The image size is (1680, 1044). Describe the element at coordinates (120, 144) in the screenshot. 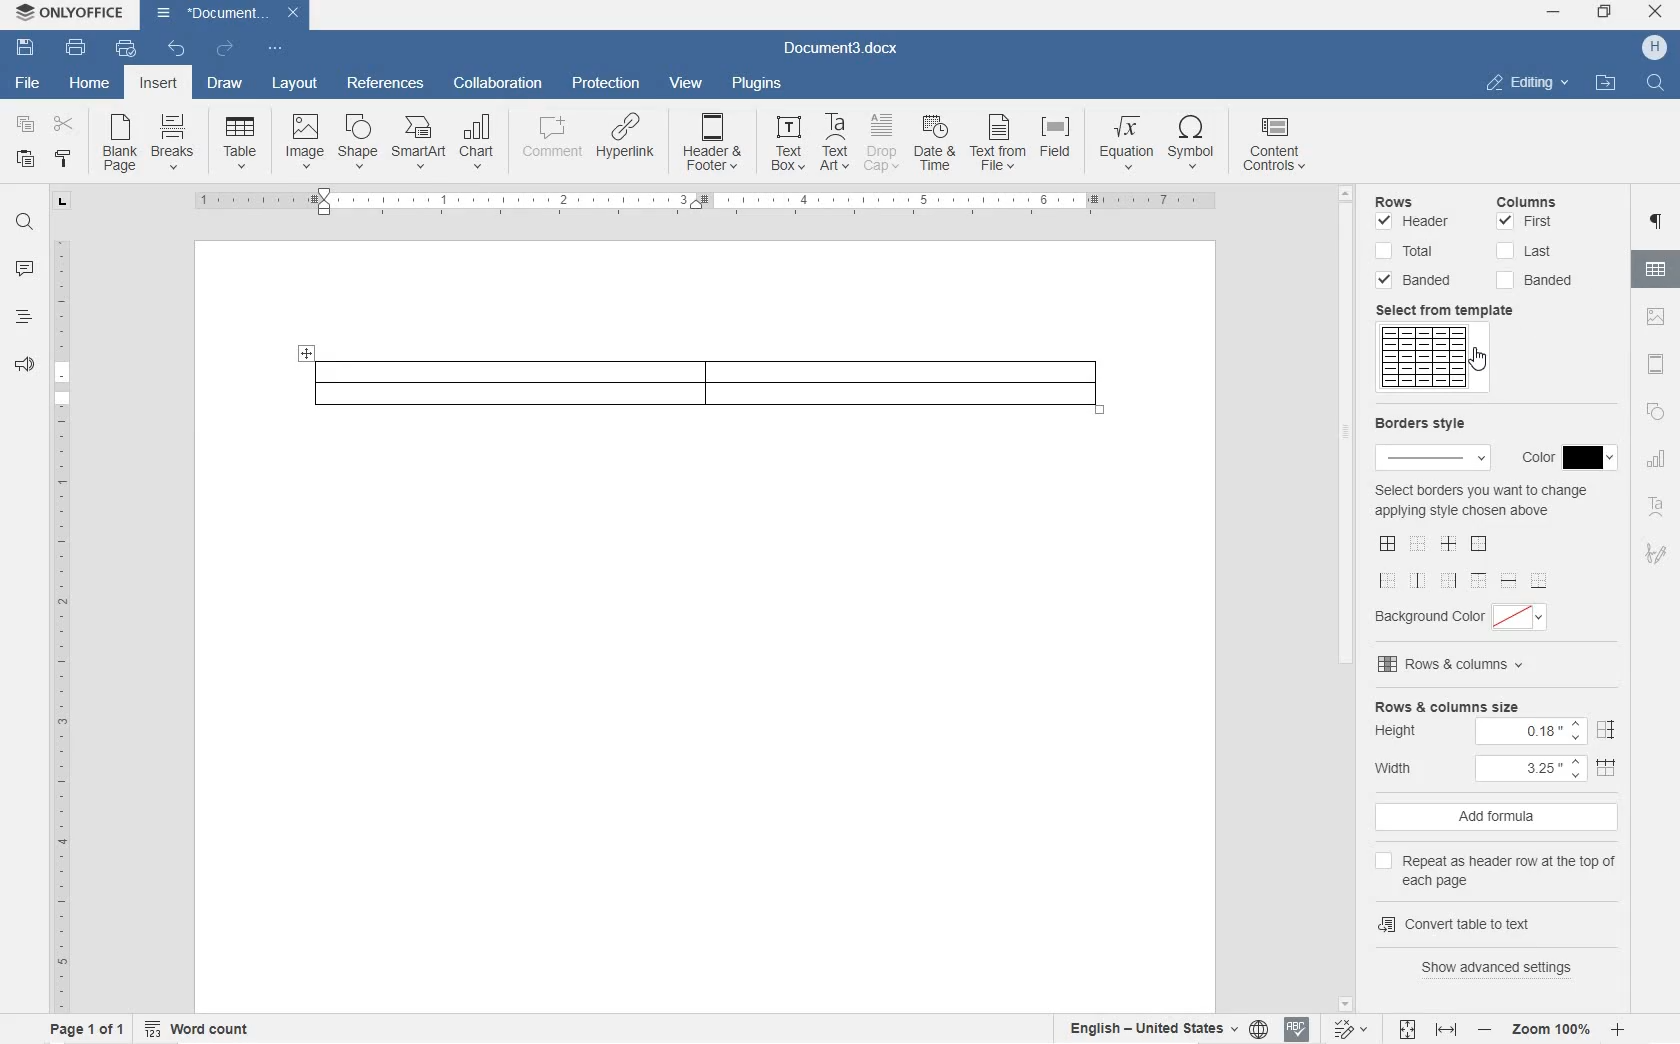

I see `Blank Page` at that location.